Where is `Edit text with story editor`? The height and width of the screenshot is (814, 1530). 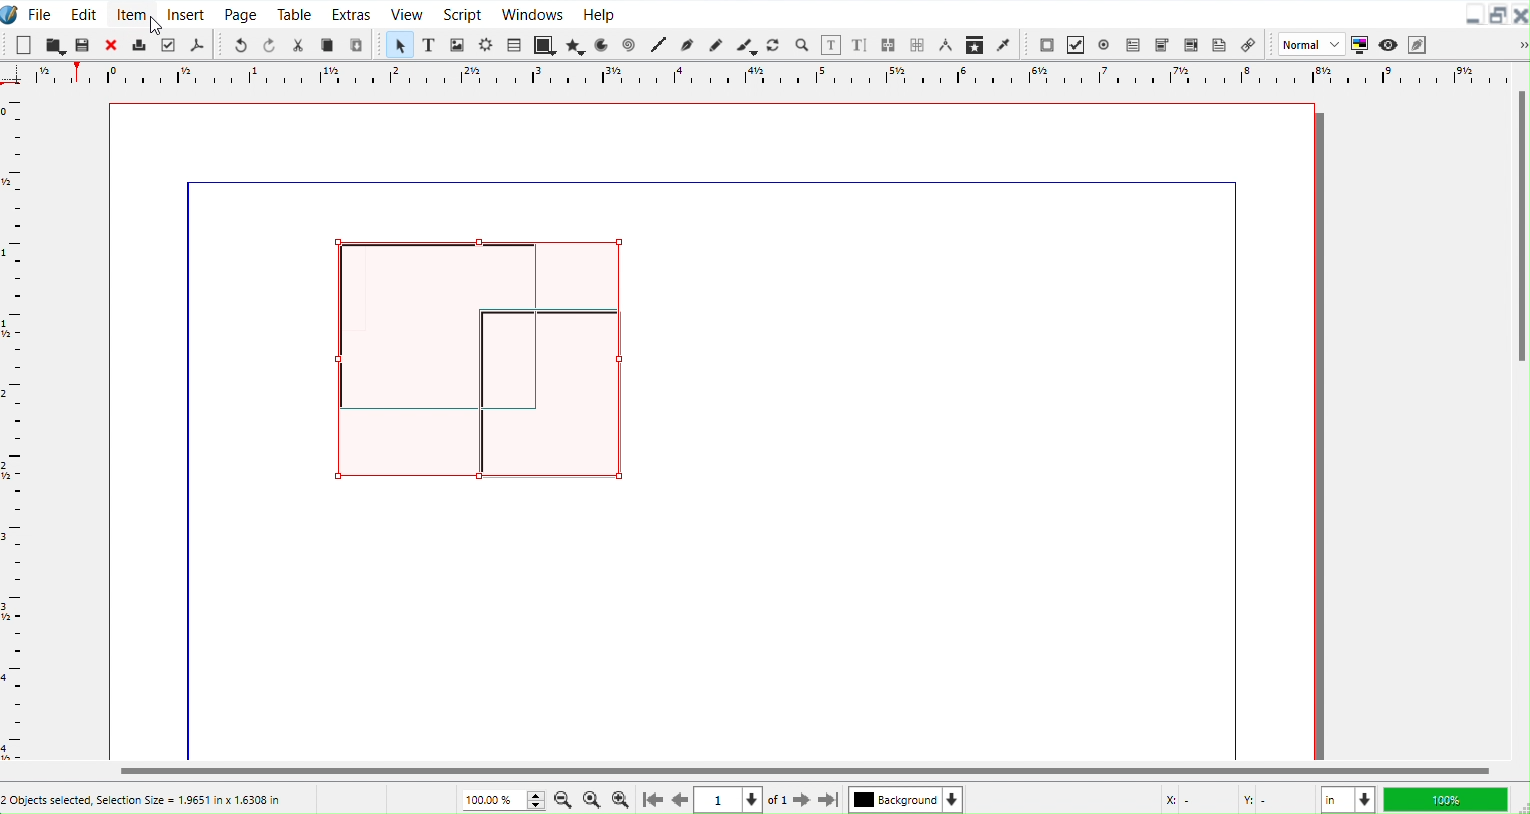 Edit text with story editor is located at coordinates (861, 45).